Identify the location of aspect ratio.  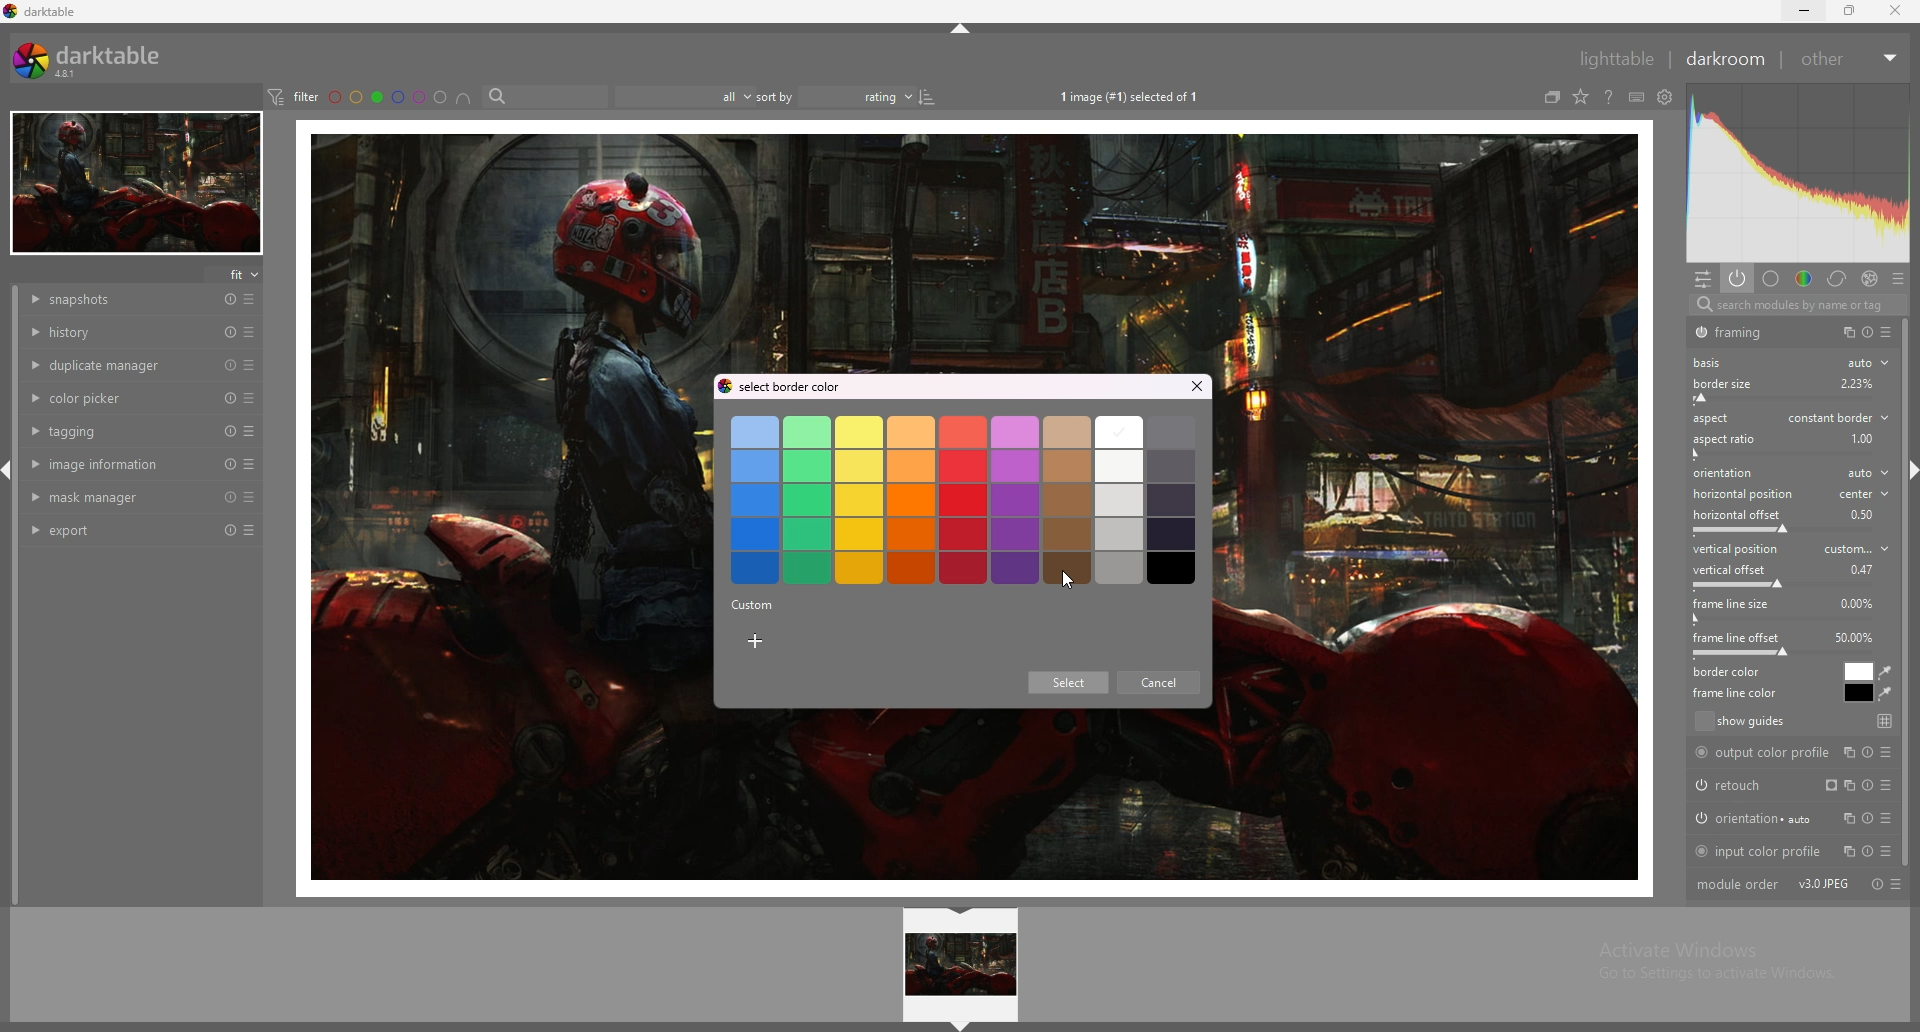
(1723, 440).